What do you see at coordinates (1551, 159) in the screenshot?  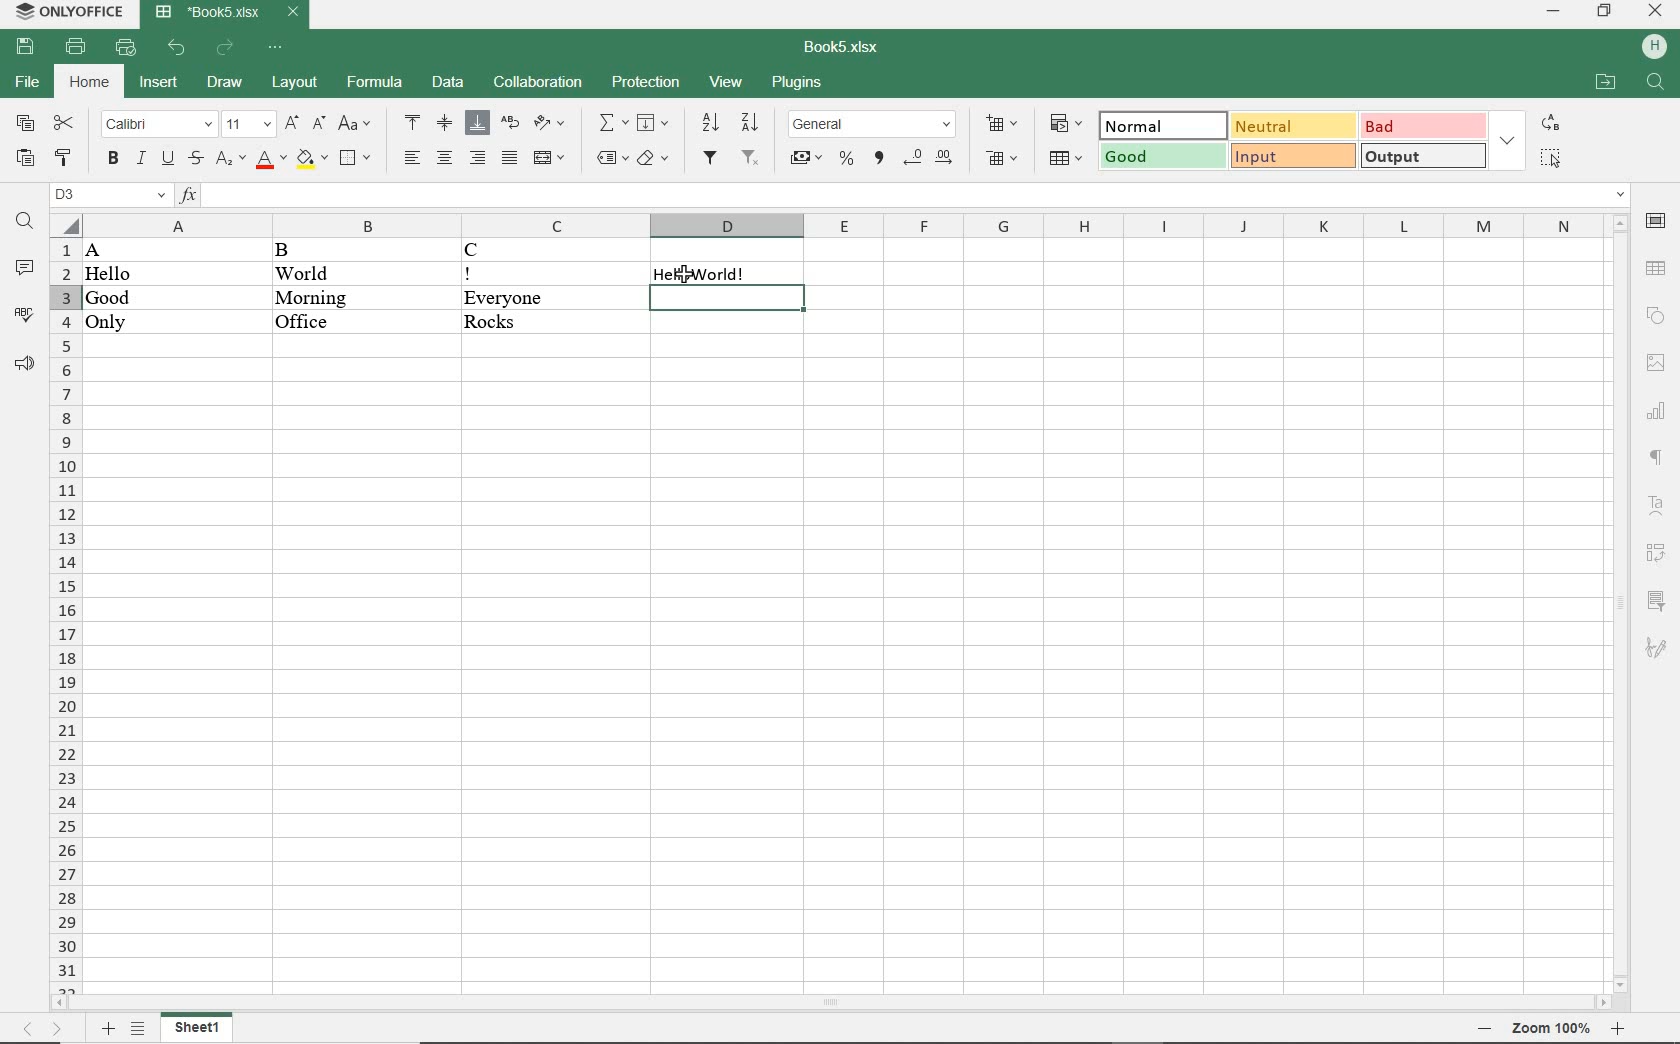 I see `SELECT ALL` at bounding box center [1551, 159].